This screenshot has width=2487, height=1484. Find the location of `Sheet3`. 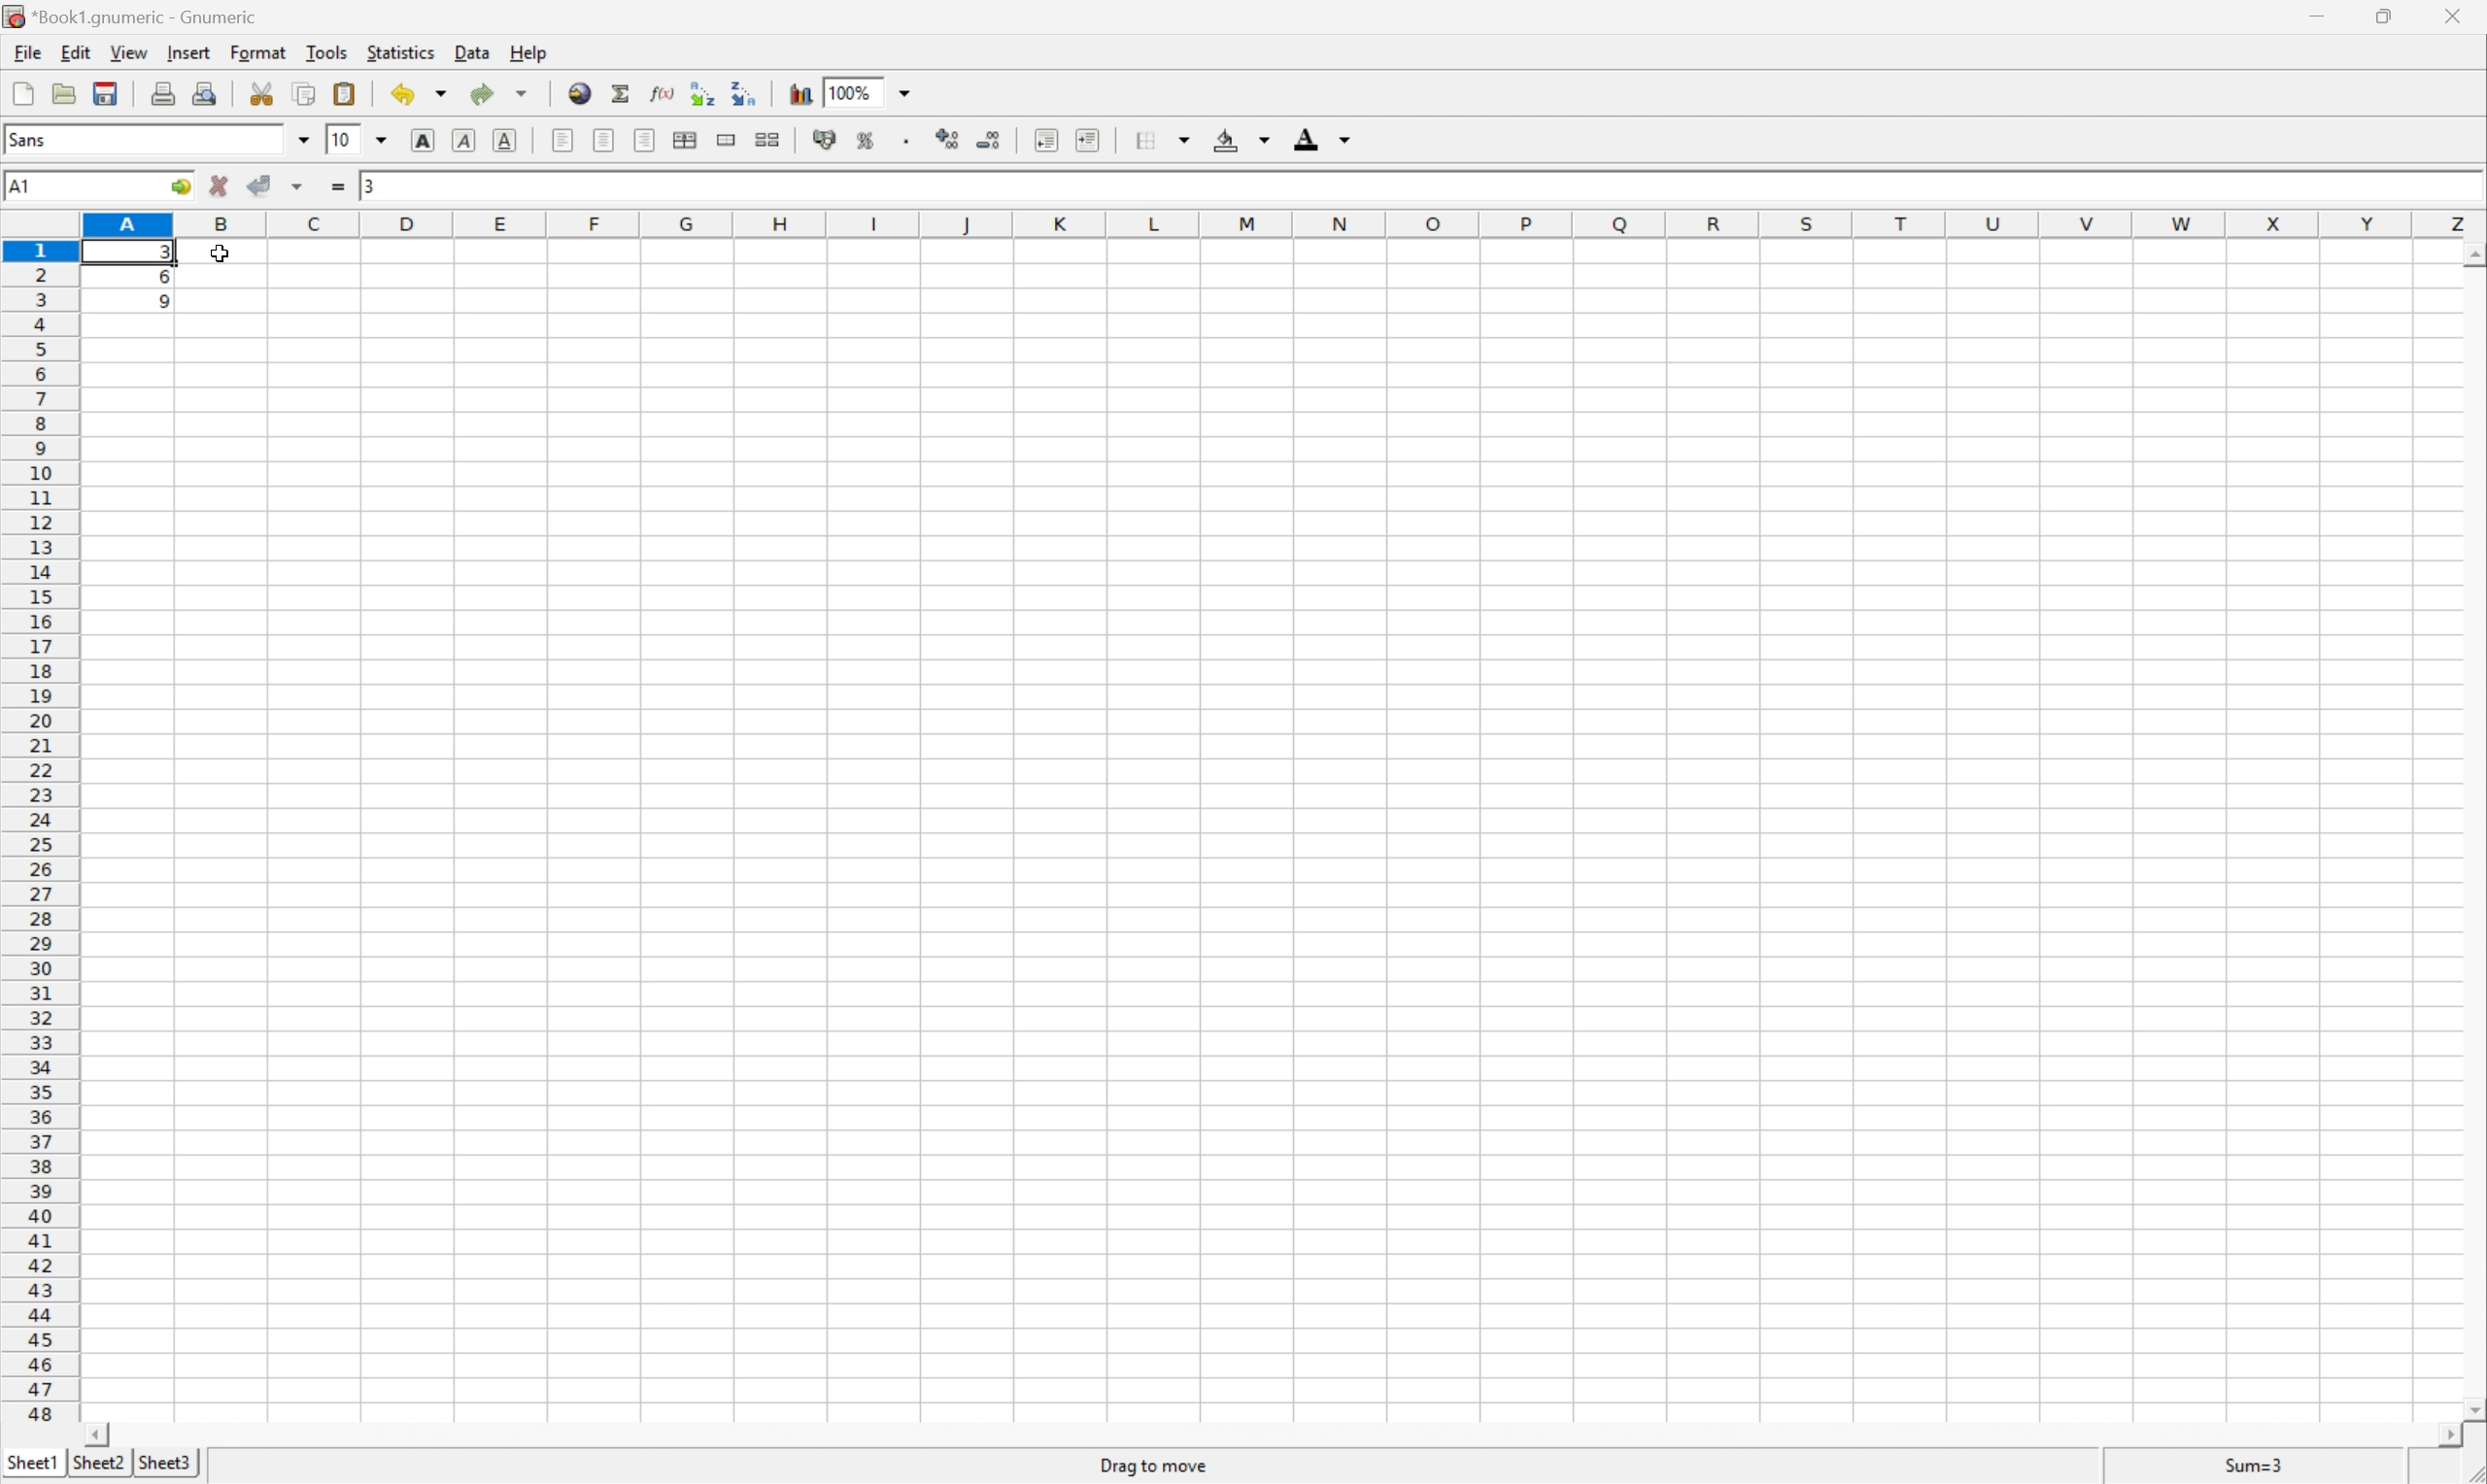

Sheet3 is located at coordinates (165, 1463).